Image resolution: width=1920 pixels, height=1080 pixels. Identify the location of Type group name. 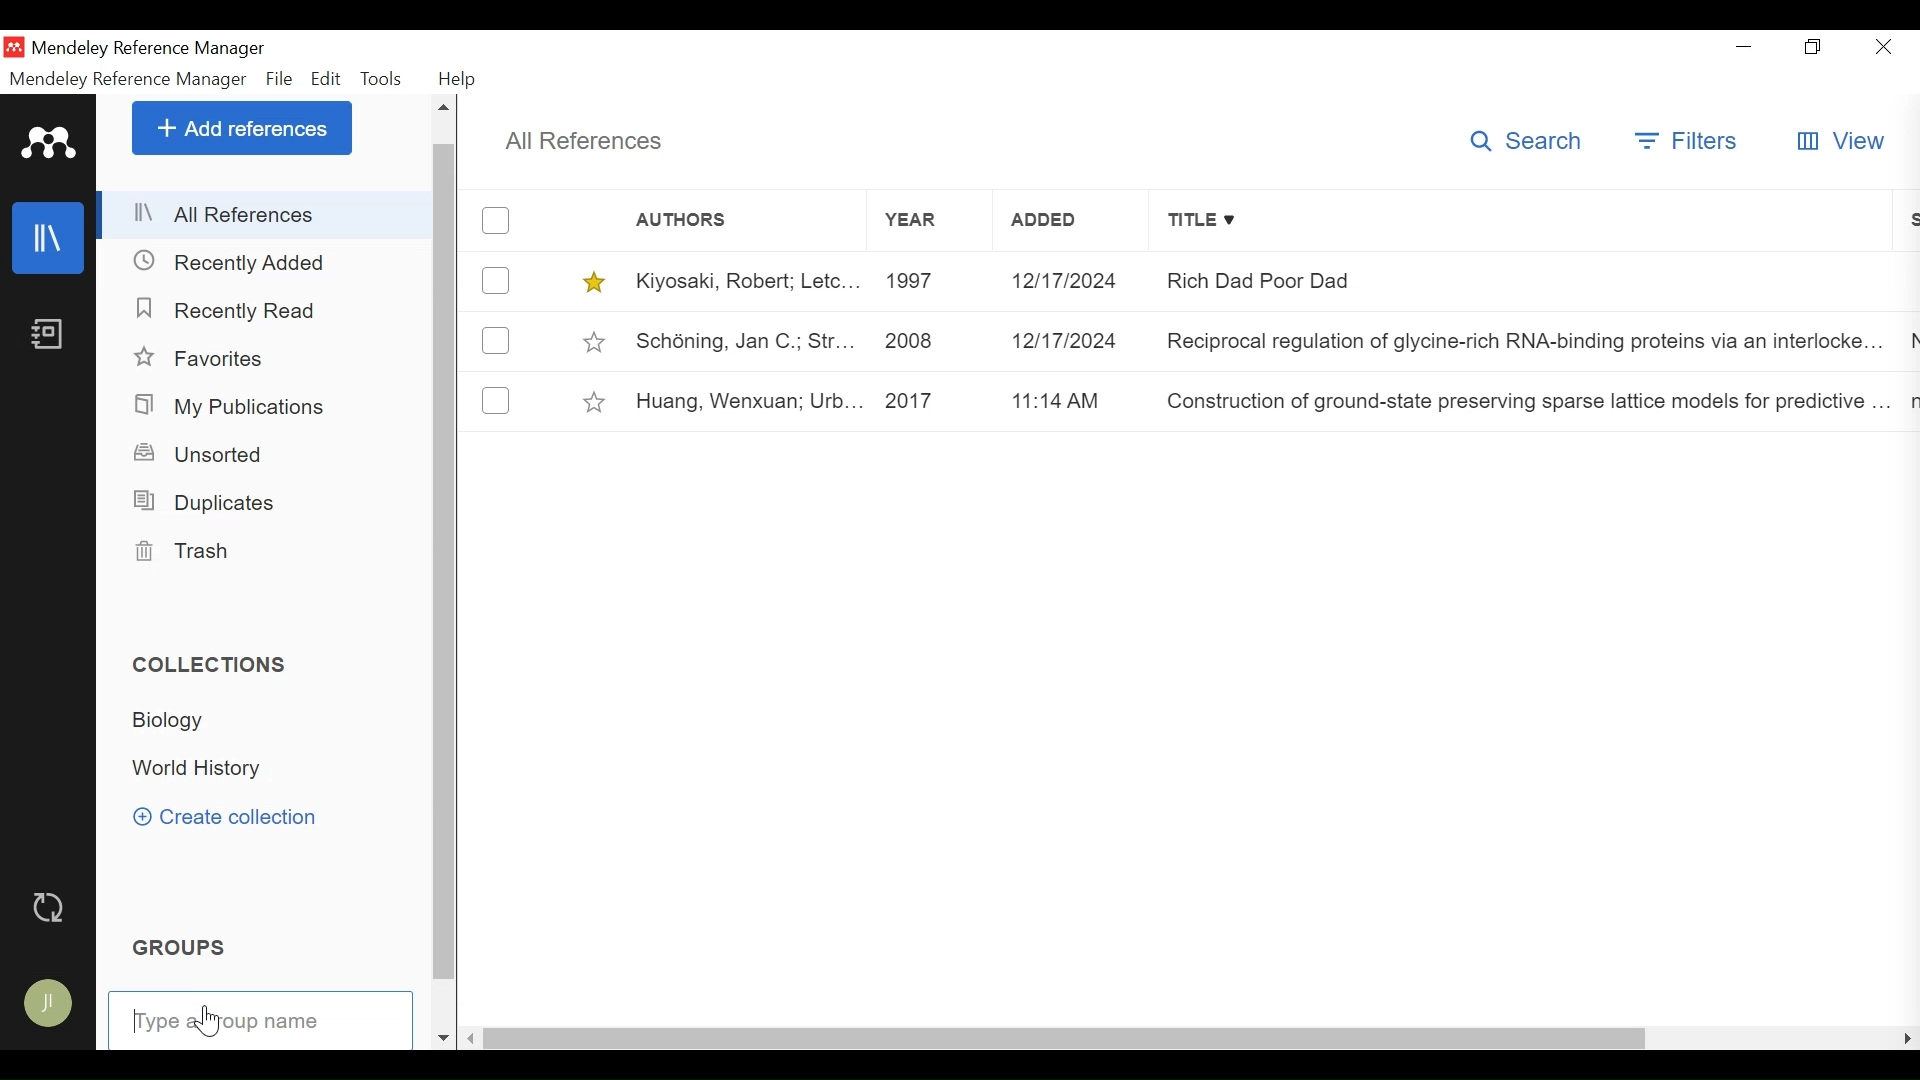
(261, 1021).